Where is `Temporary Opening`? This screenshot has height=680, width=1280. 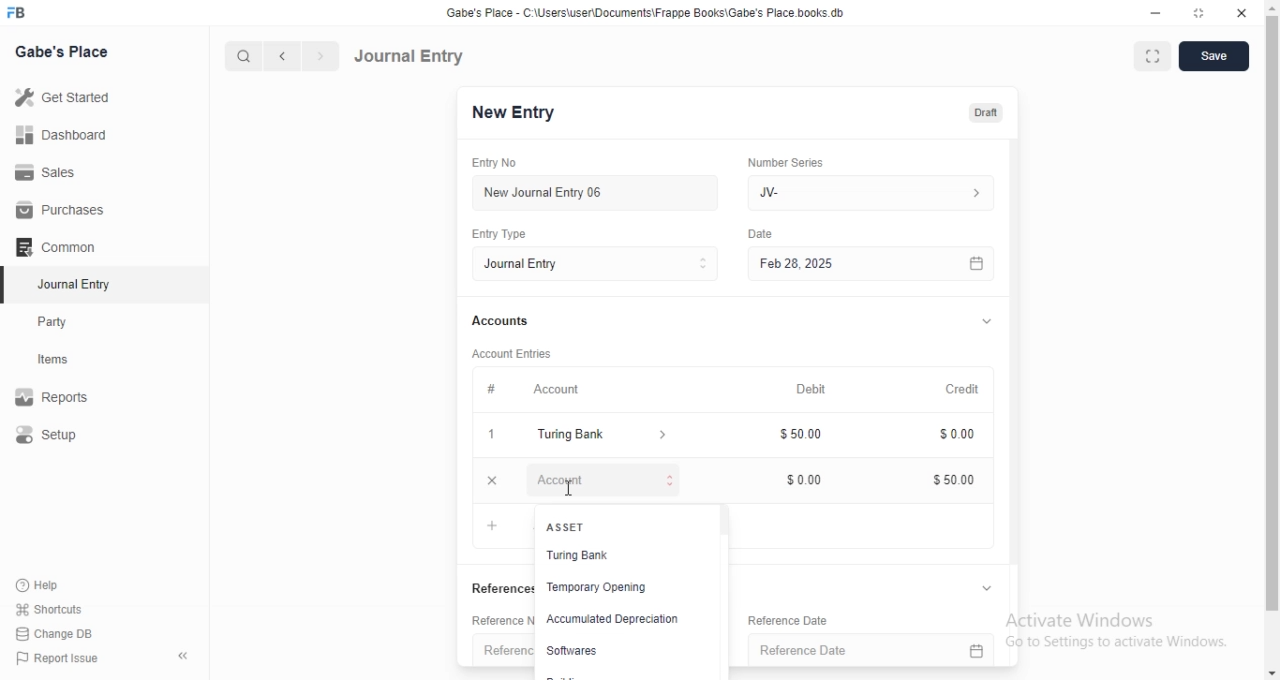
Temporary Opening is located at coordinates (611, 589).